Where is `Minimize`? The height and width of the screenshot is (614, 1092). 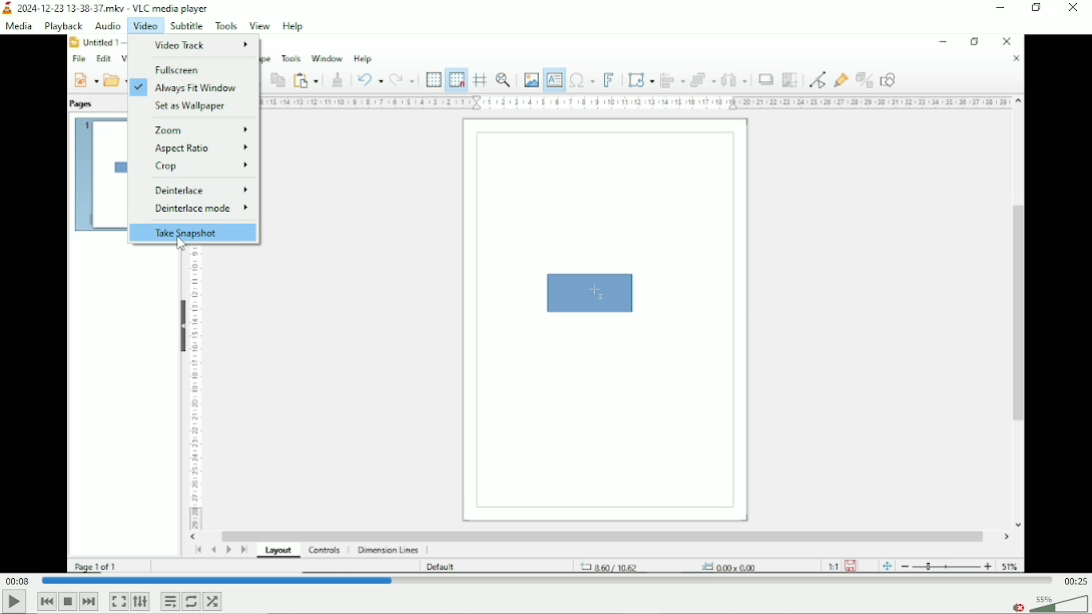
Minimize is located at coordinates (1003, 7).